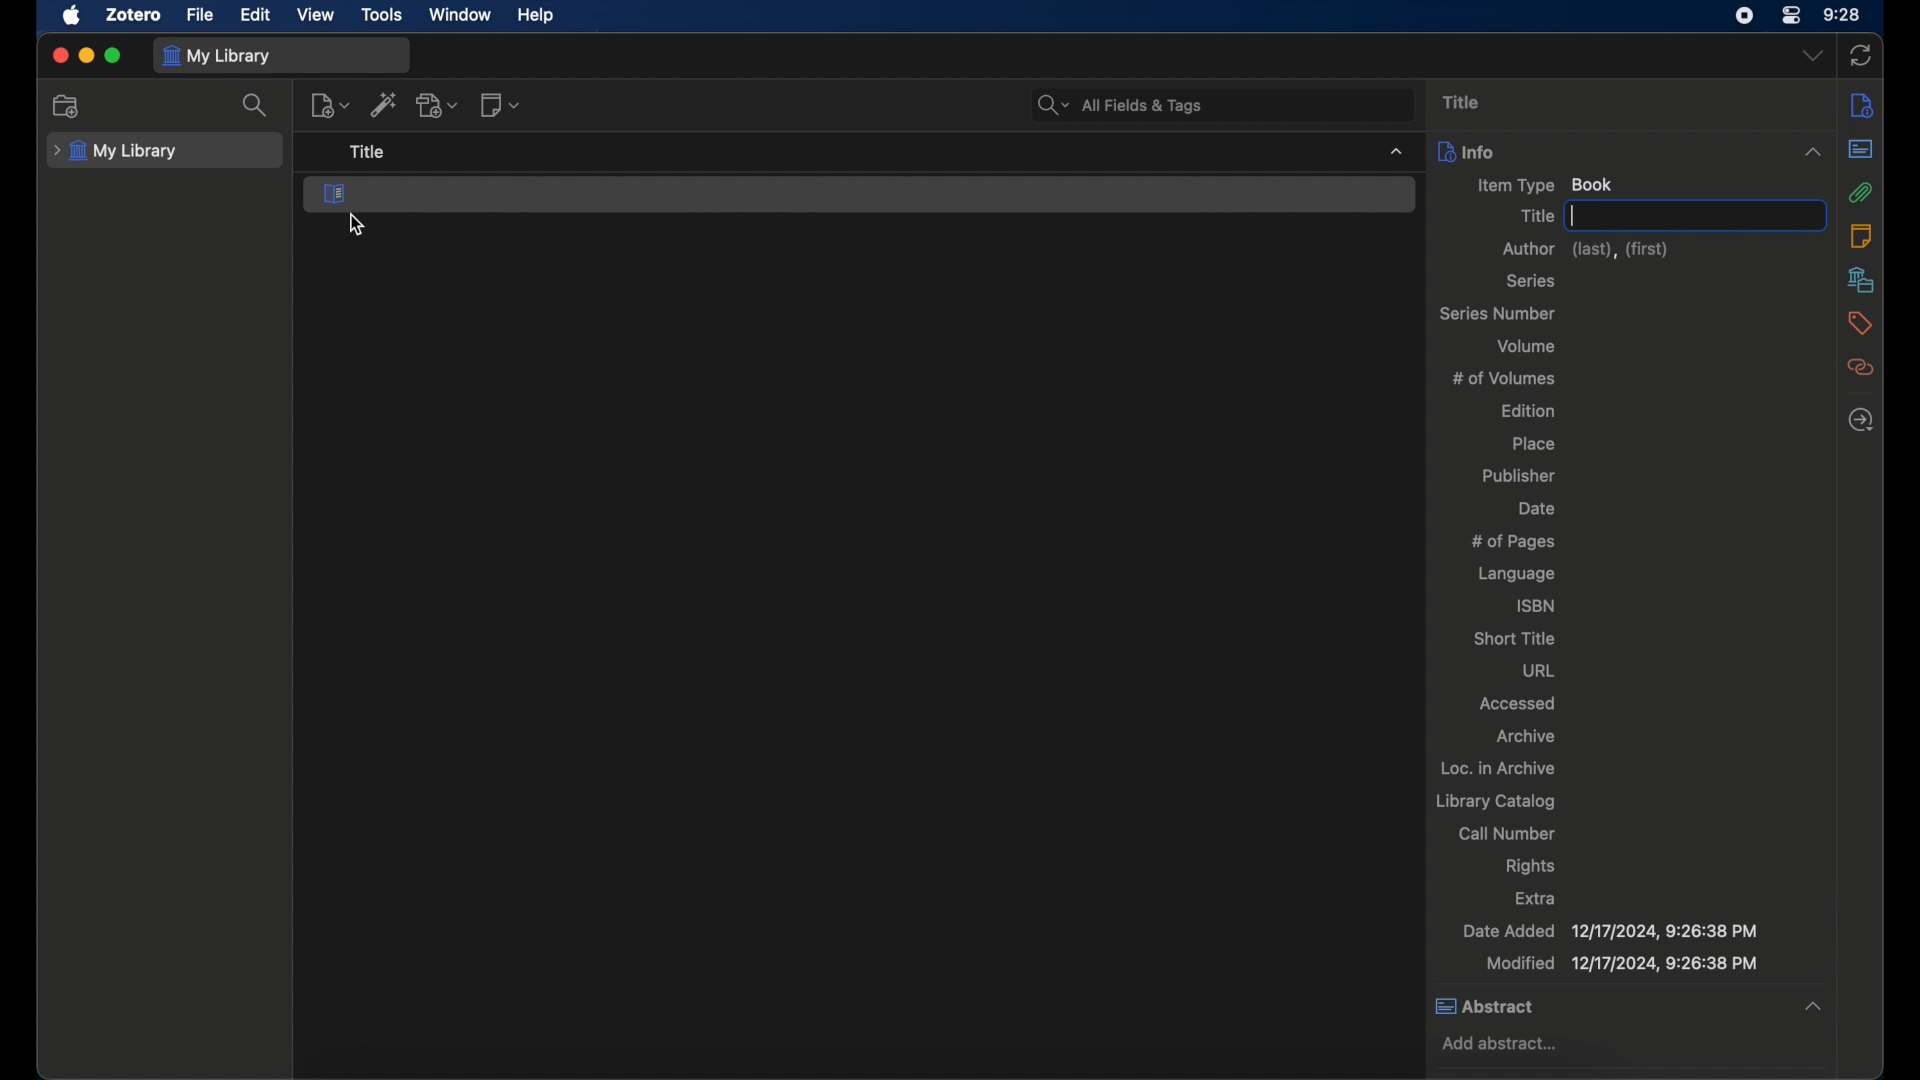 The height and width of the screenshot is (1080, 1920). What do you see at coordinates (1860, 367) in the screenshot?
I see `related` at bounding box center [1860, 367].